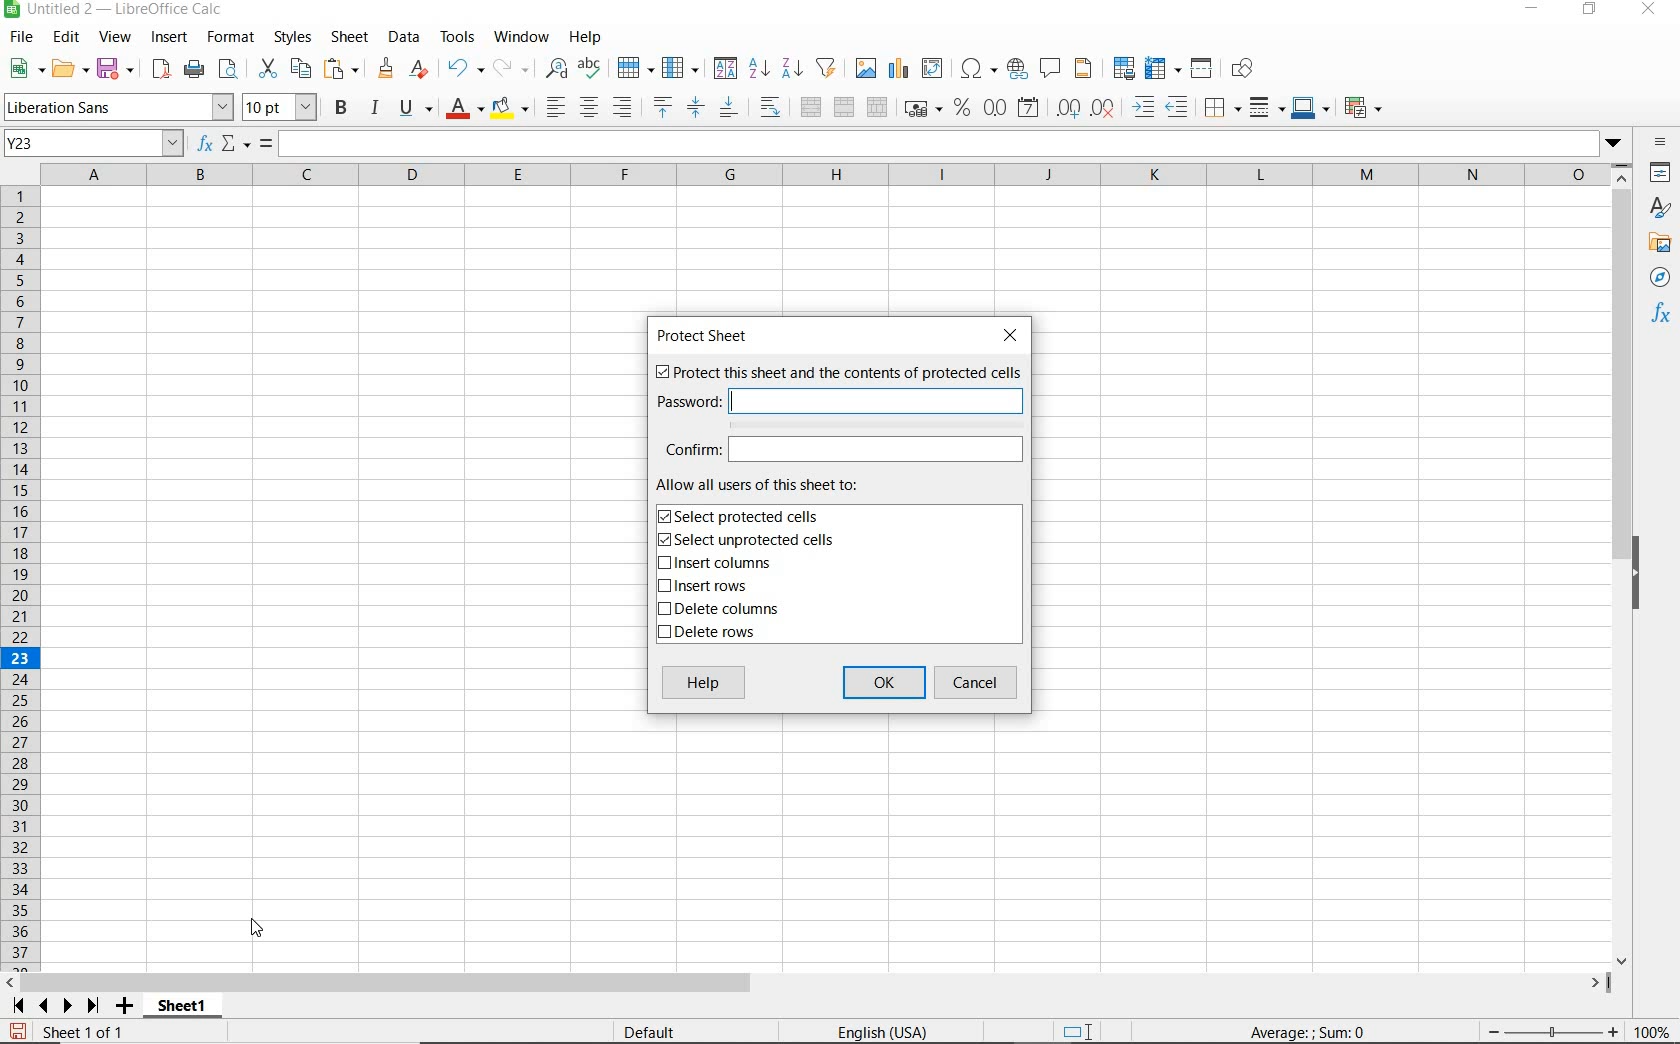 The width and height of the screenshot is (1680, 1044). What do you see at coordinates (67, 68) in the screenshot?
I see `OPEN` at bounding box center [67, 68].